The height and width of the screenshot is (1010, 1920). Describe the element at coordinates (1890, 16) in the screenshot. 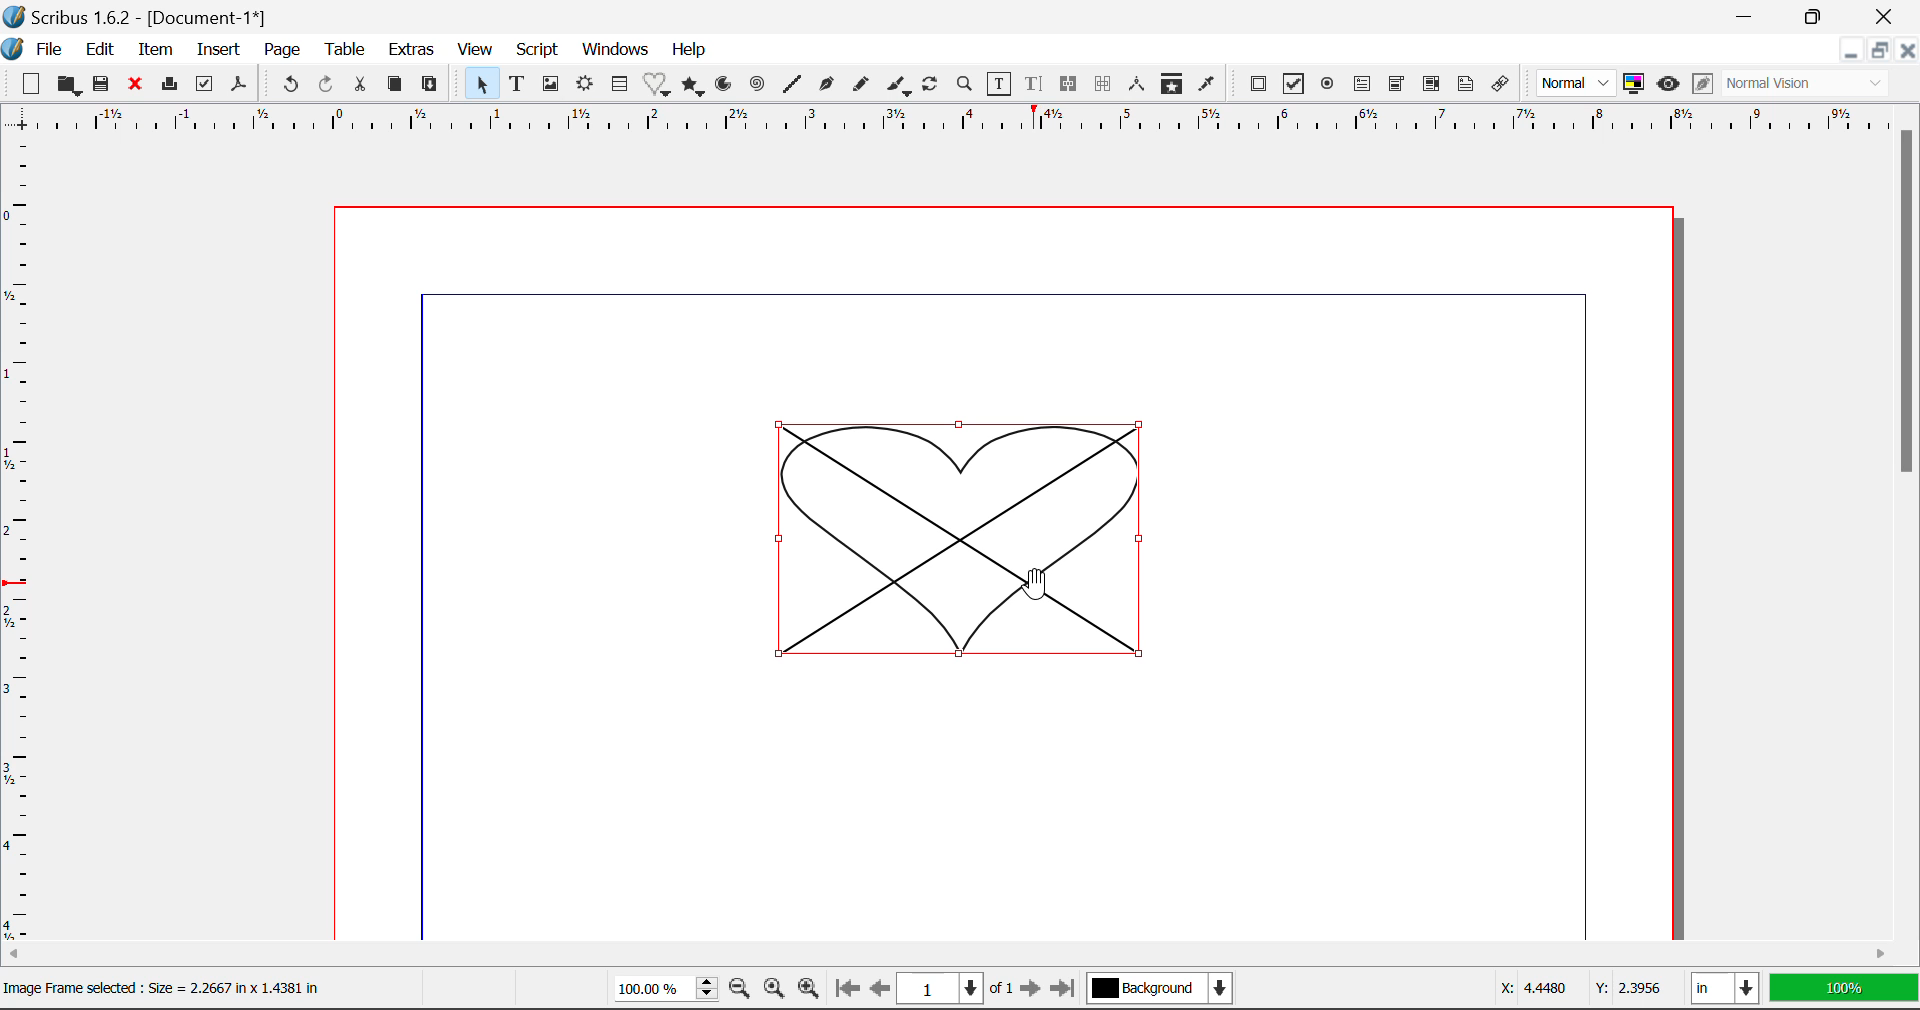

I see `Close` at that location.